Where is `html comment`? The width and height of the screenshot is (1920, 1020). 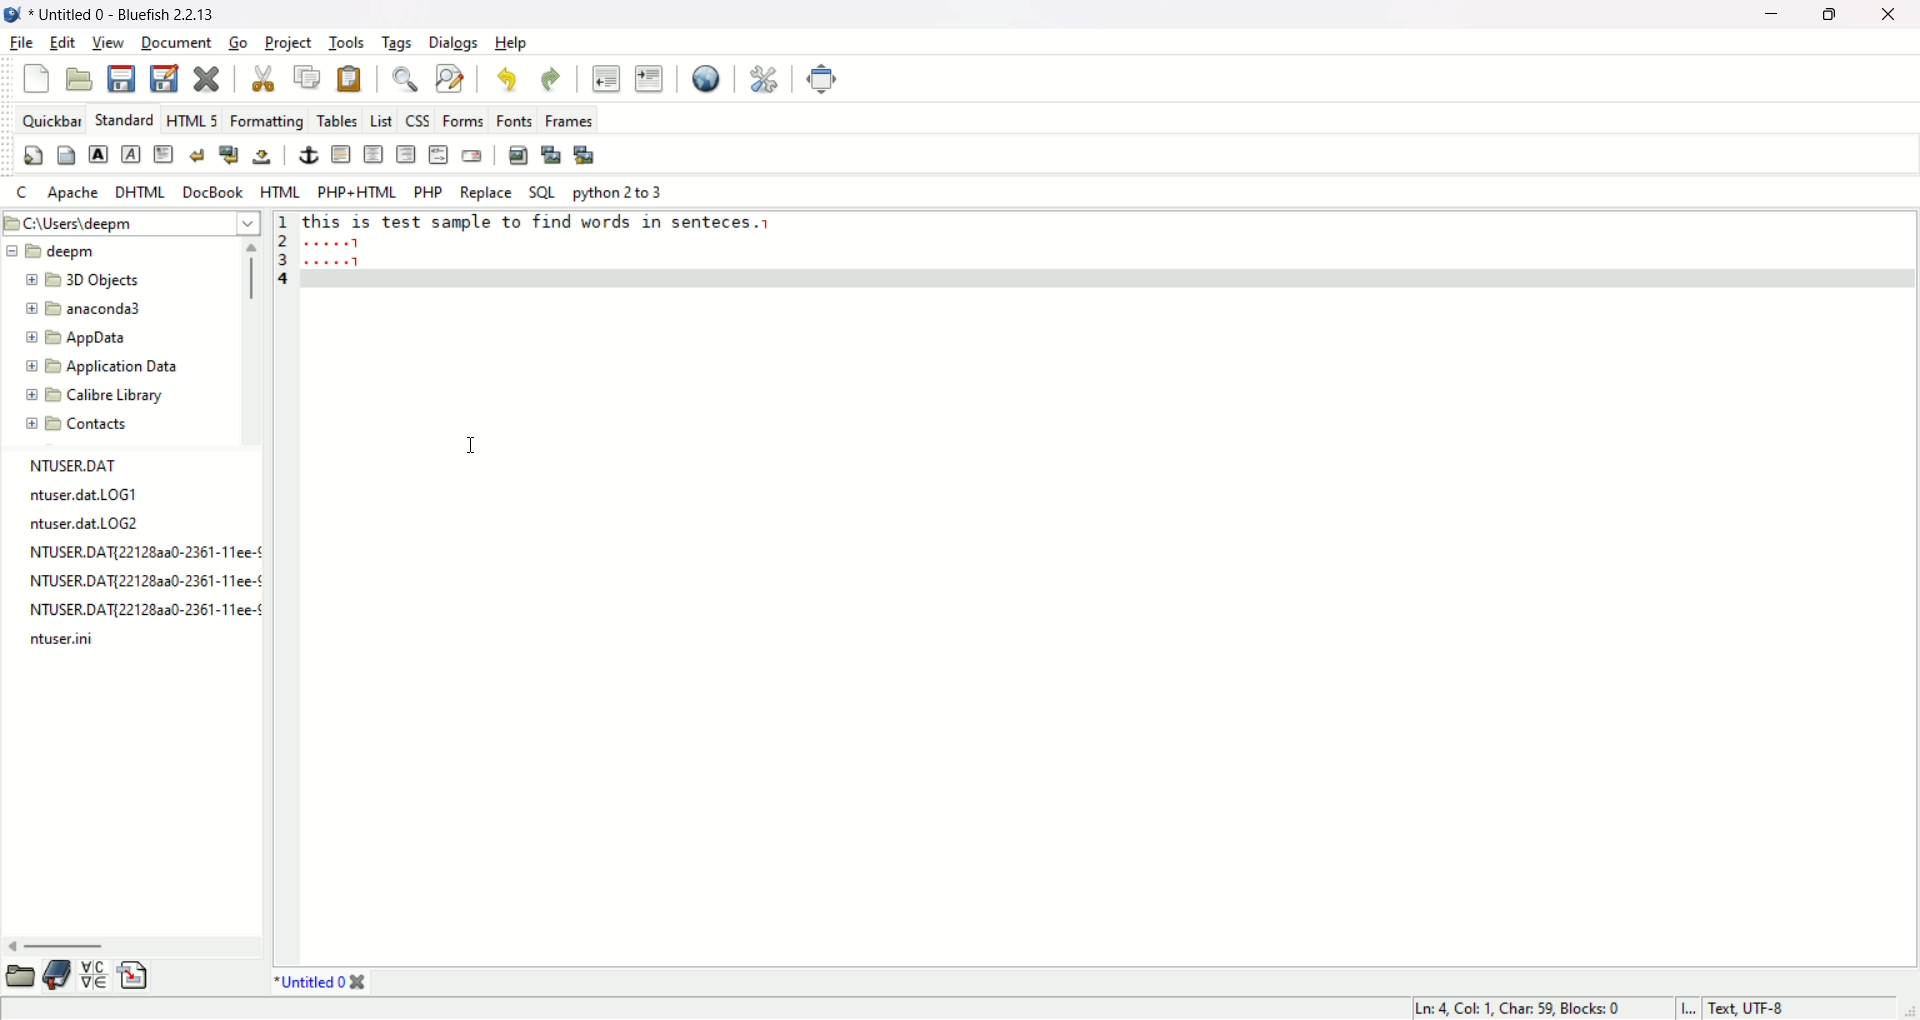
html comment is located at coordinates (439, 155).